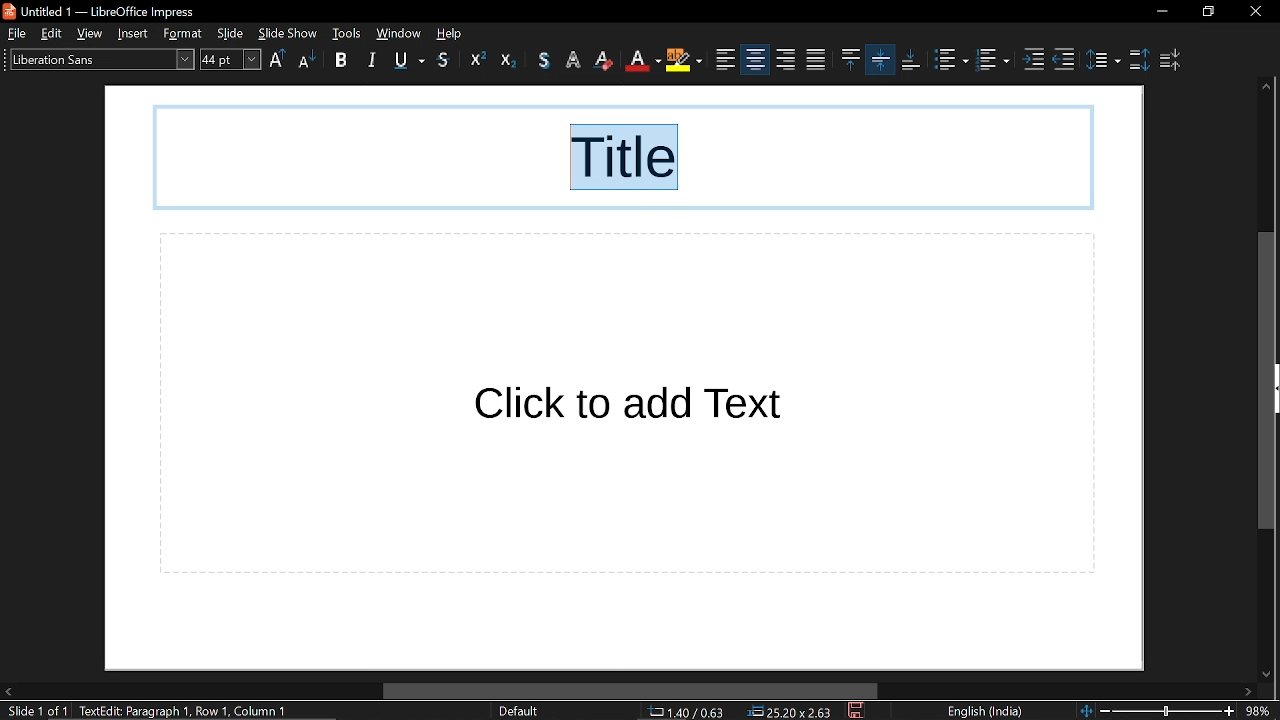  I want to click on restore down, so click(1209, 12).